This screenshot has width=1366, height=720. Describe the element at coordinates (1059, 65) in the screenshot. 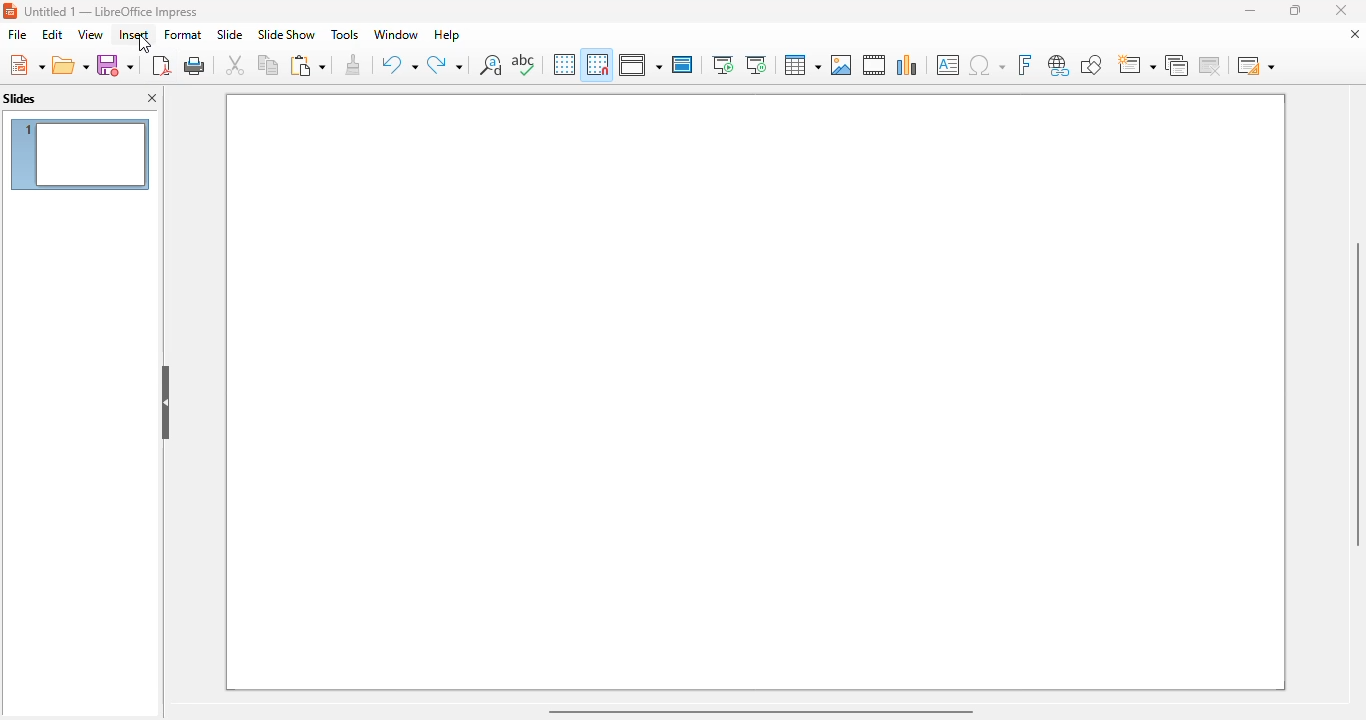

I see `insert hyperlink` at that location.